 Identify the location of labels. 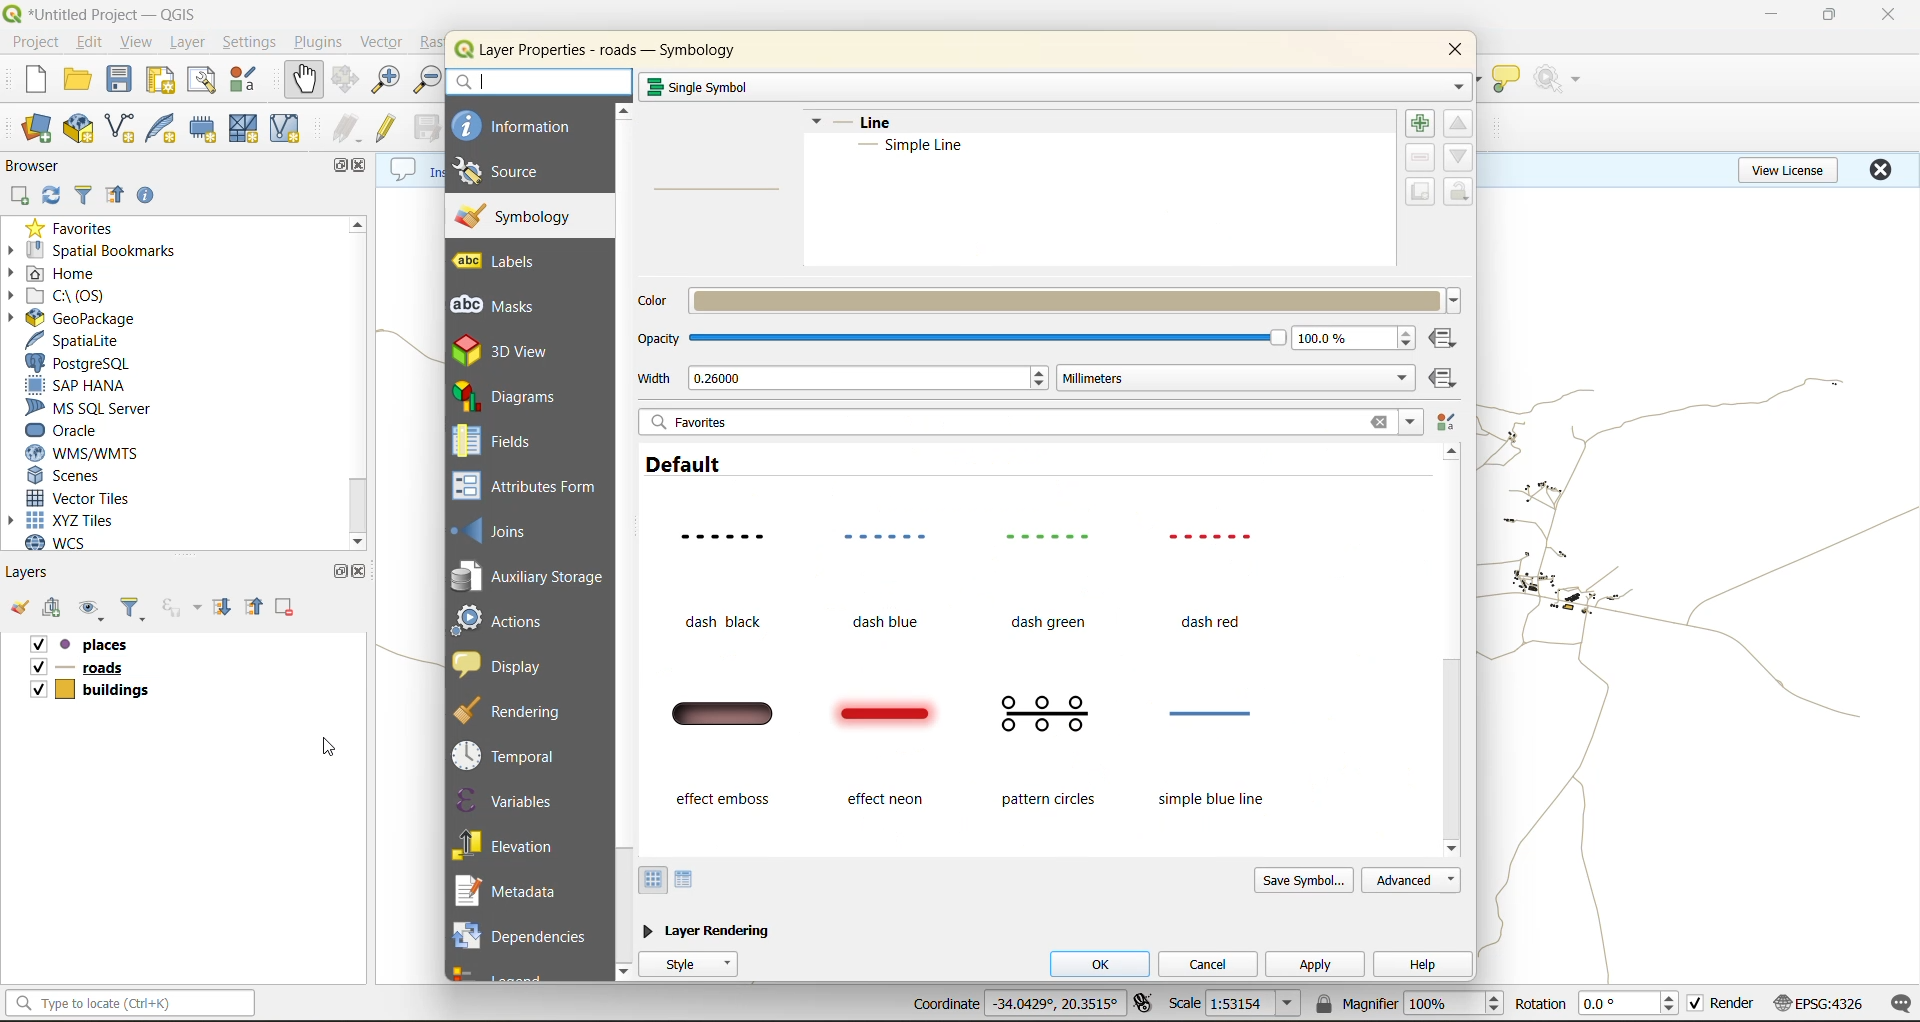
(504, 262).